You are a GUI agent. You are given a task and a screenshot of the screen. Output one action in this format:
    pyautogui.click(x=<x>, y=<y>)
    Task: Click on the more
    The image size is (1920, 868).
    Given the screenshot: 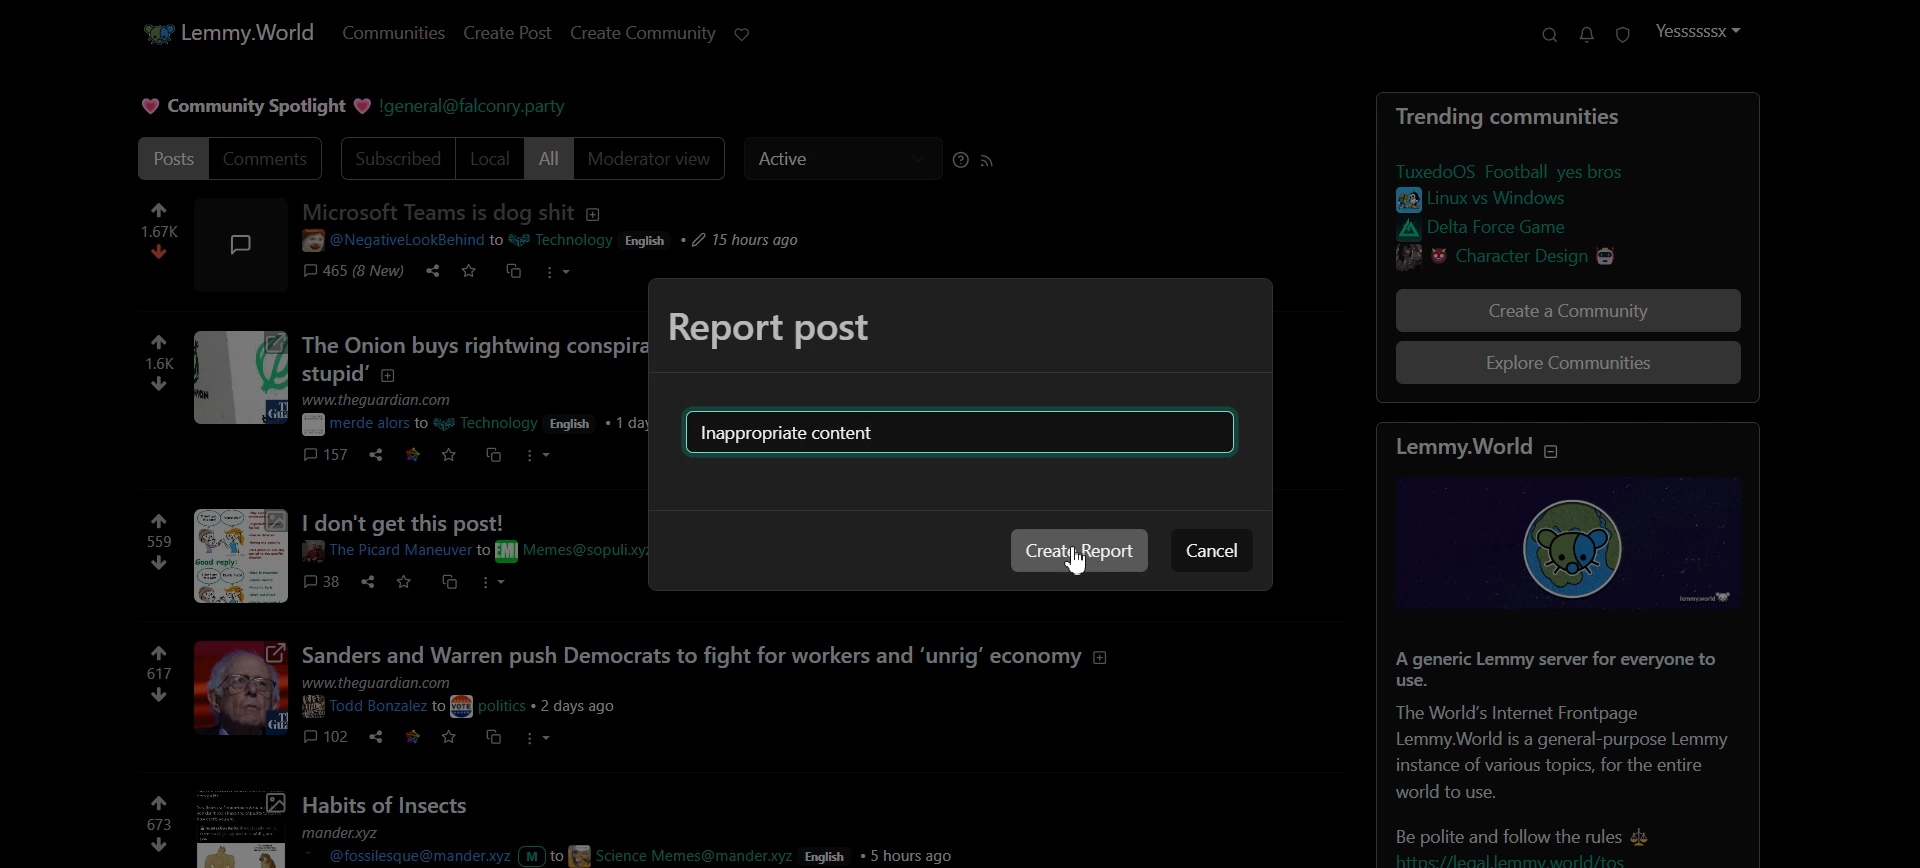 What is the action you would take?
    pyautogui.click(x=494, y=581)
    